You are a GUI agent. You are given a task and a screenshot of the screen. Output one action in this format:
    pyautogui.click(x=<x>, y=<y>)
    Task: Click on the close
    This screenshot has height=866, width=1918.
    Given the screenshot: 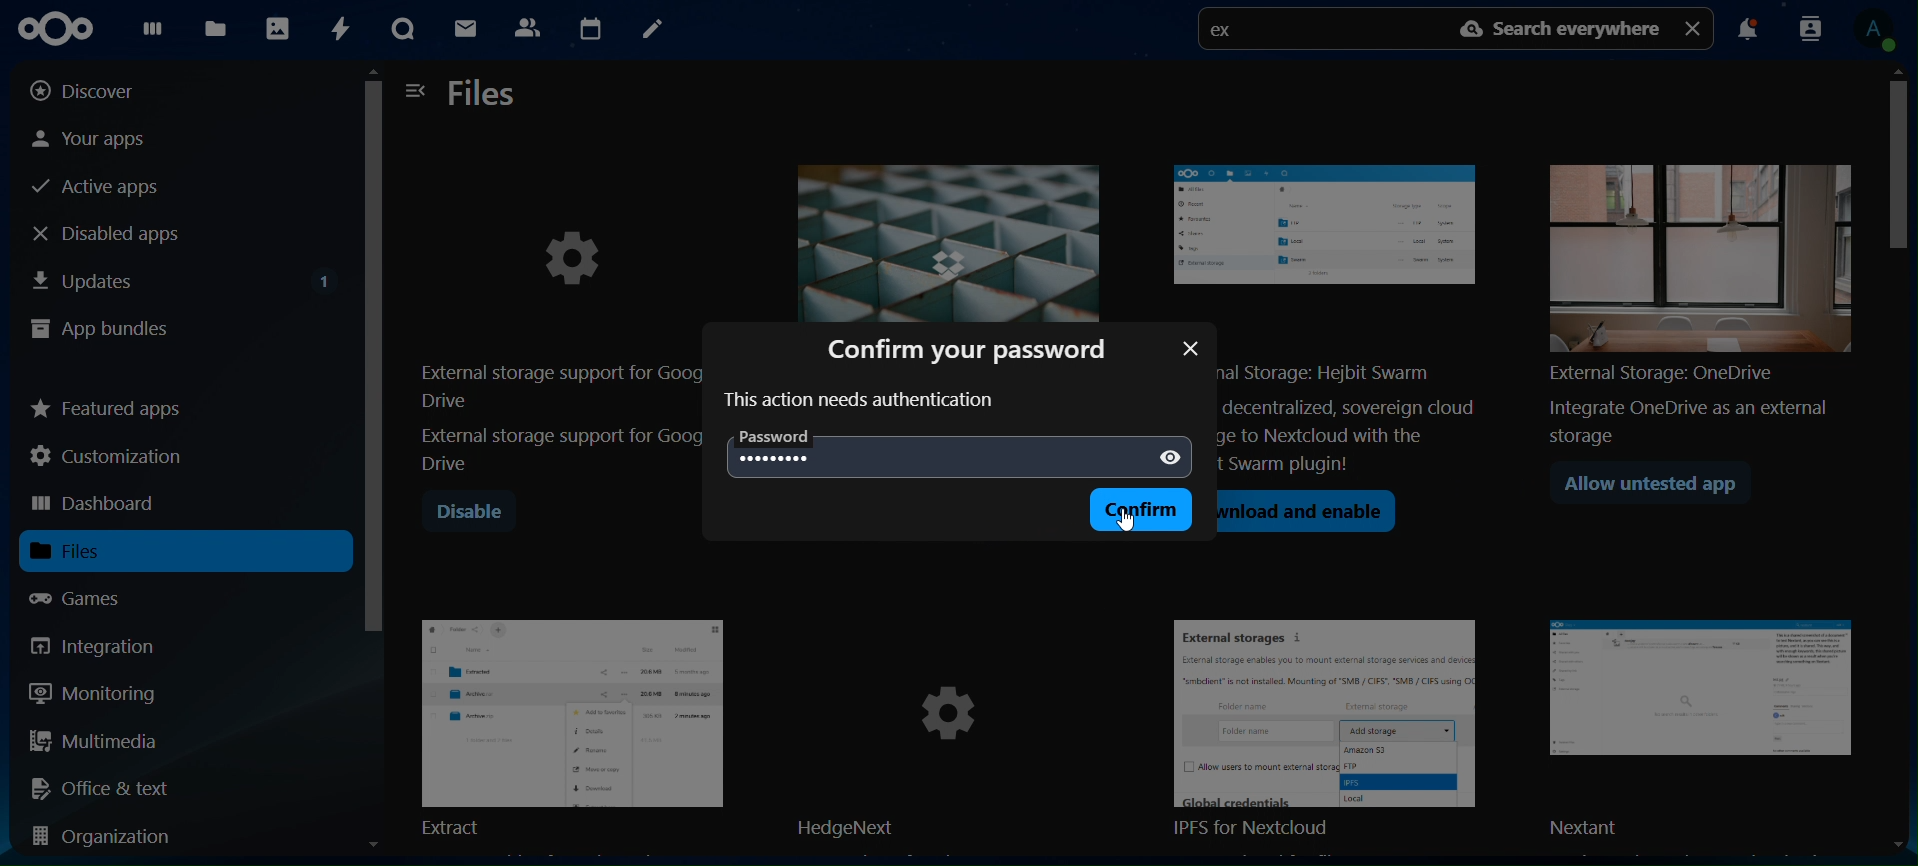 What is the action you would take?
    pyautogui.click(x=1192, y=348)
    